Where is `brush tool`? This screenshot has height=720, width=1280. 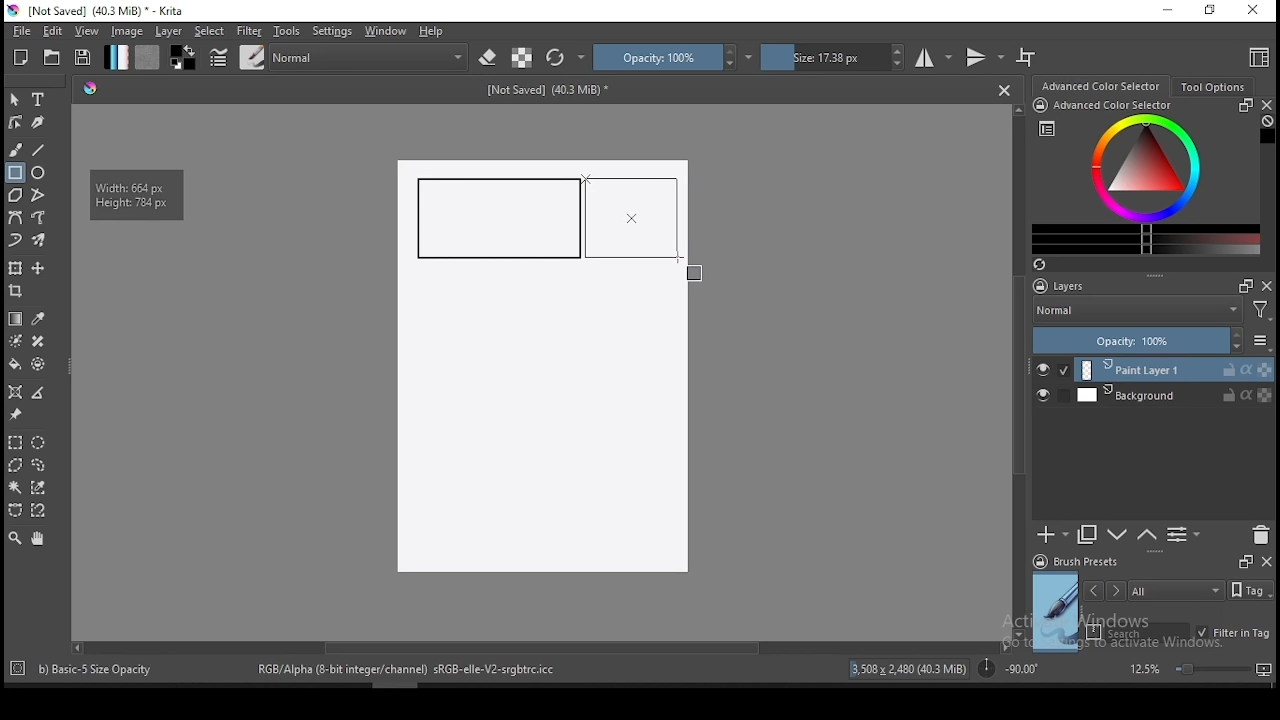
brush tool is located at coordinates (17, 149).